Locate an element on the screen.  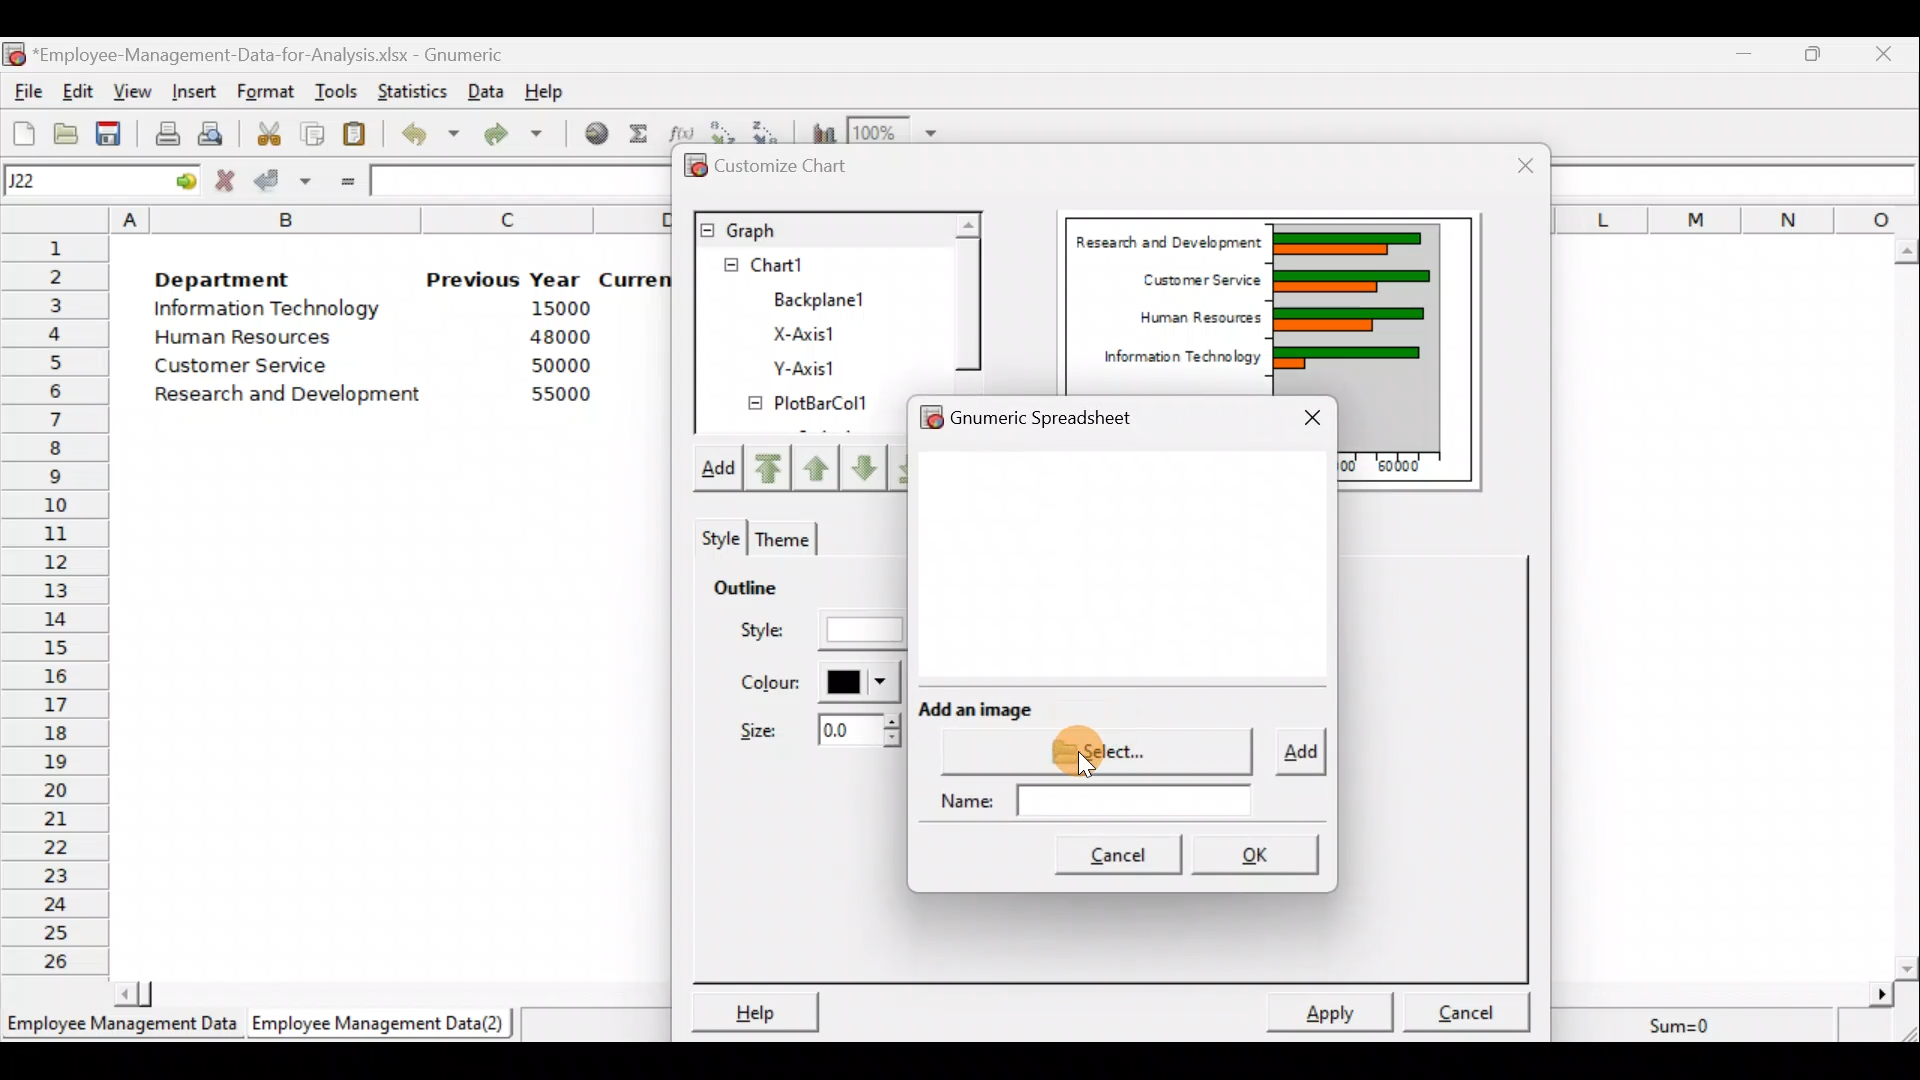
Apply is located at coordinates (1332, 1011).